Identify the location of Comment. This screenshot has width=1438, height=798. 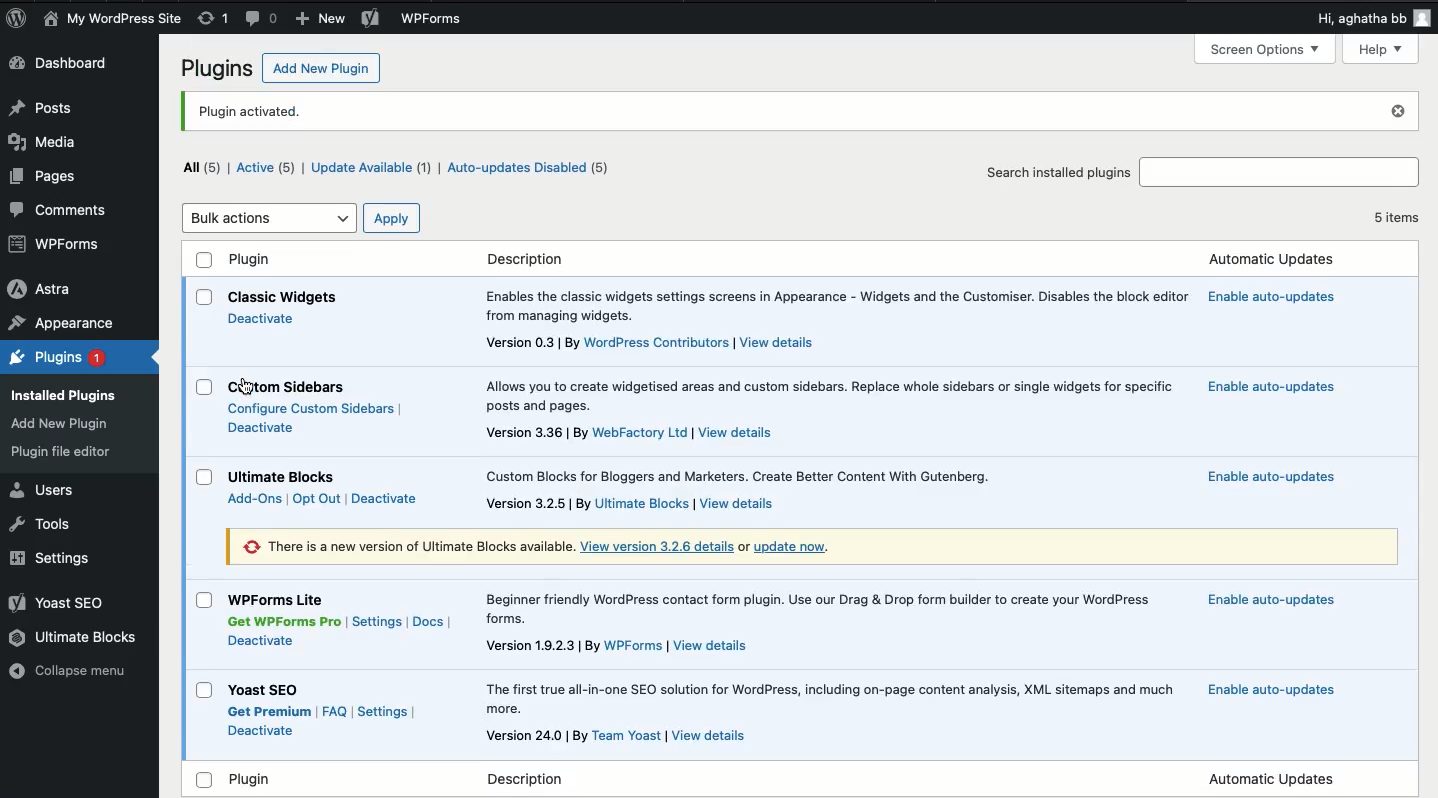
(64, 209).